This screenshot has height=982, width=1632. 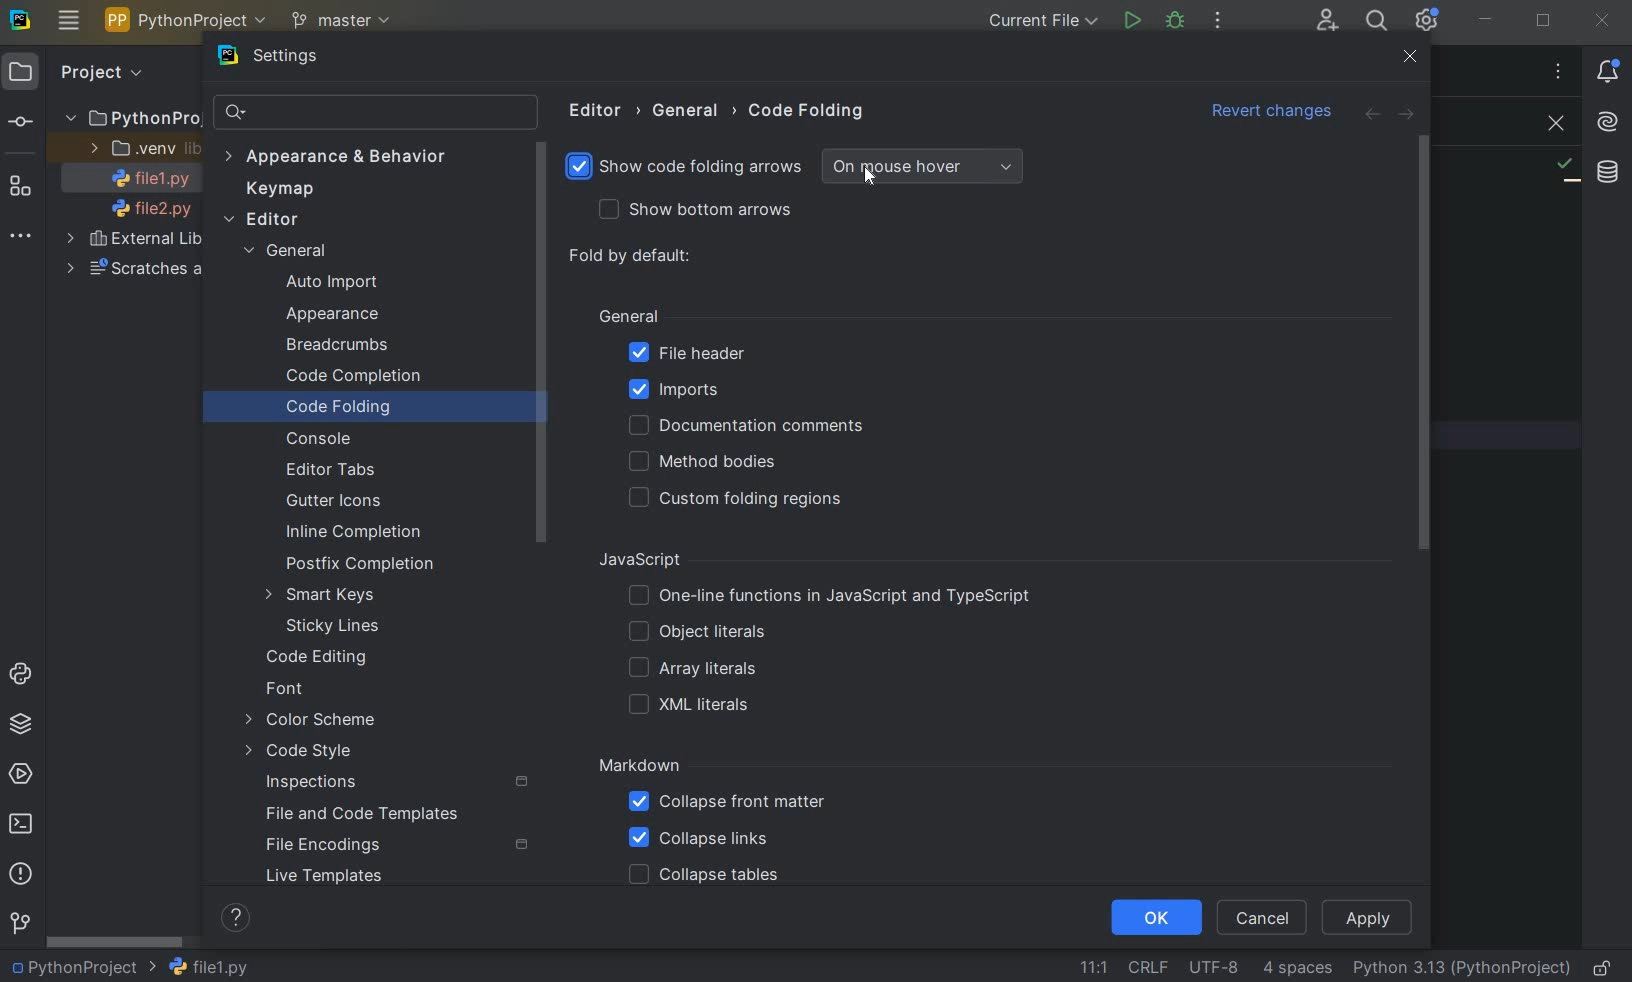 I want to click on PROJECT, so click(x=78, y=73).